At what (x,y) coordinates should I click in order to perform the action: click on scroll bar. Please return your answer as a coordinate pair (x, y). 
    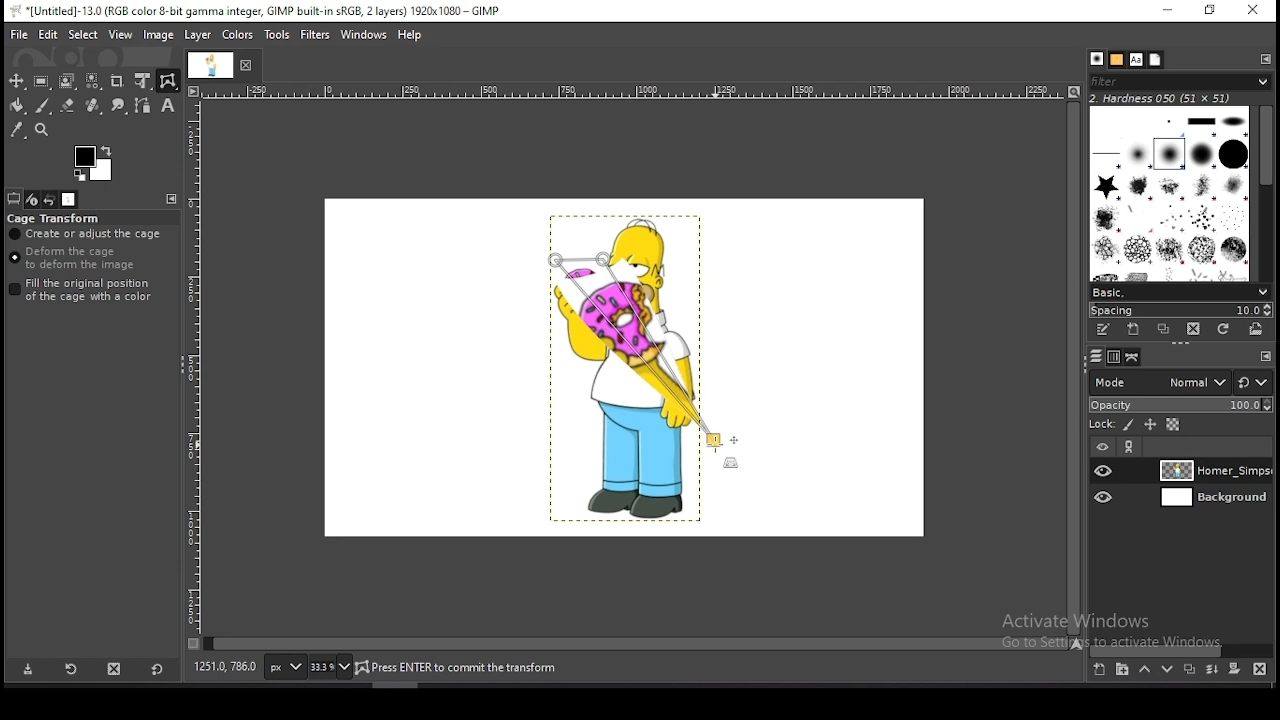
    Looking at the image, I should click on (1264, 190).